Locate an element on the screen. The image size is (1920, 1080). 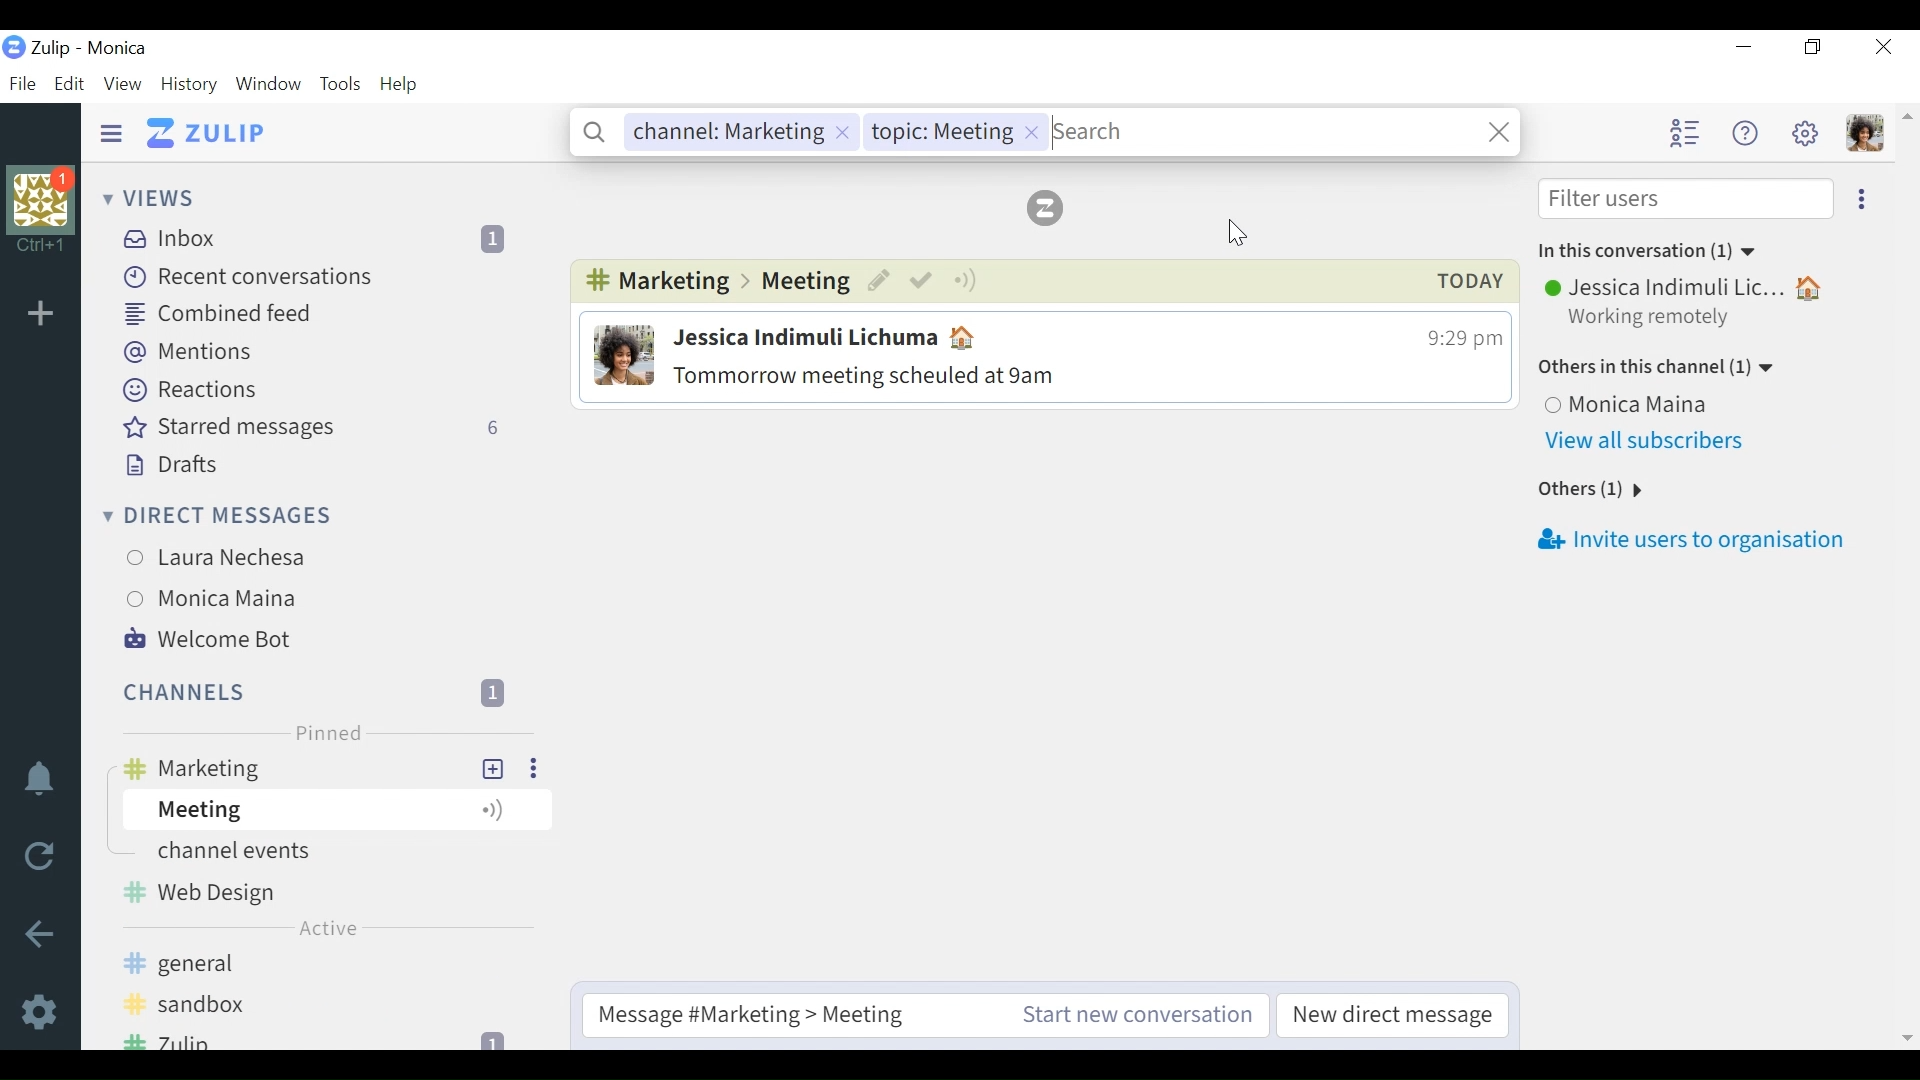
Hide is located at coordinates (115, 130).